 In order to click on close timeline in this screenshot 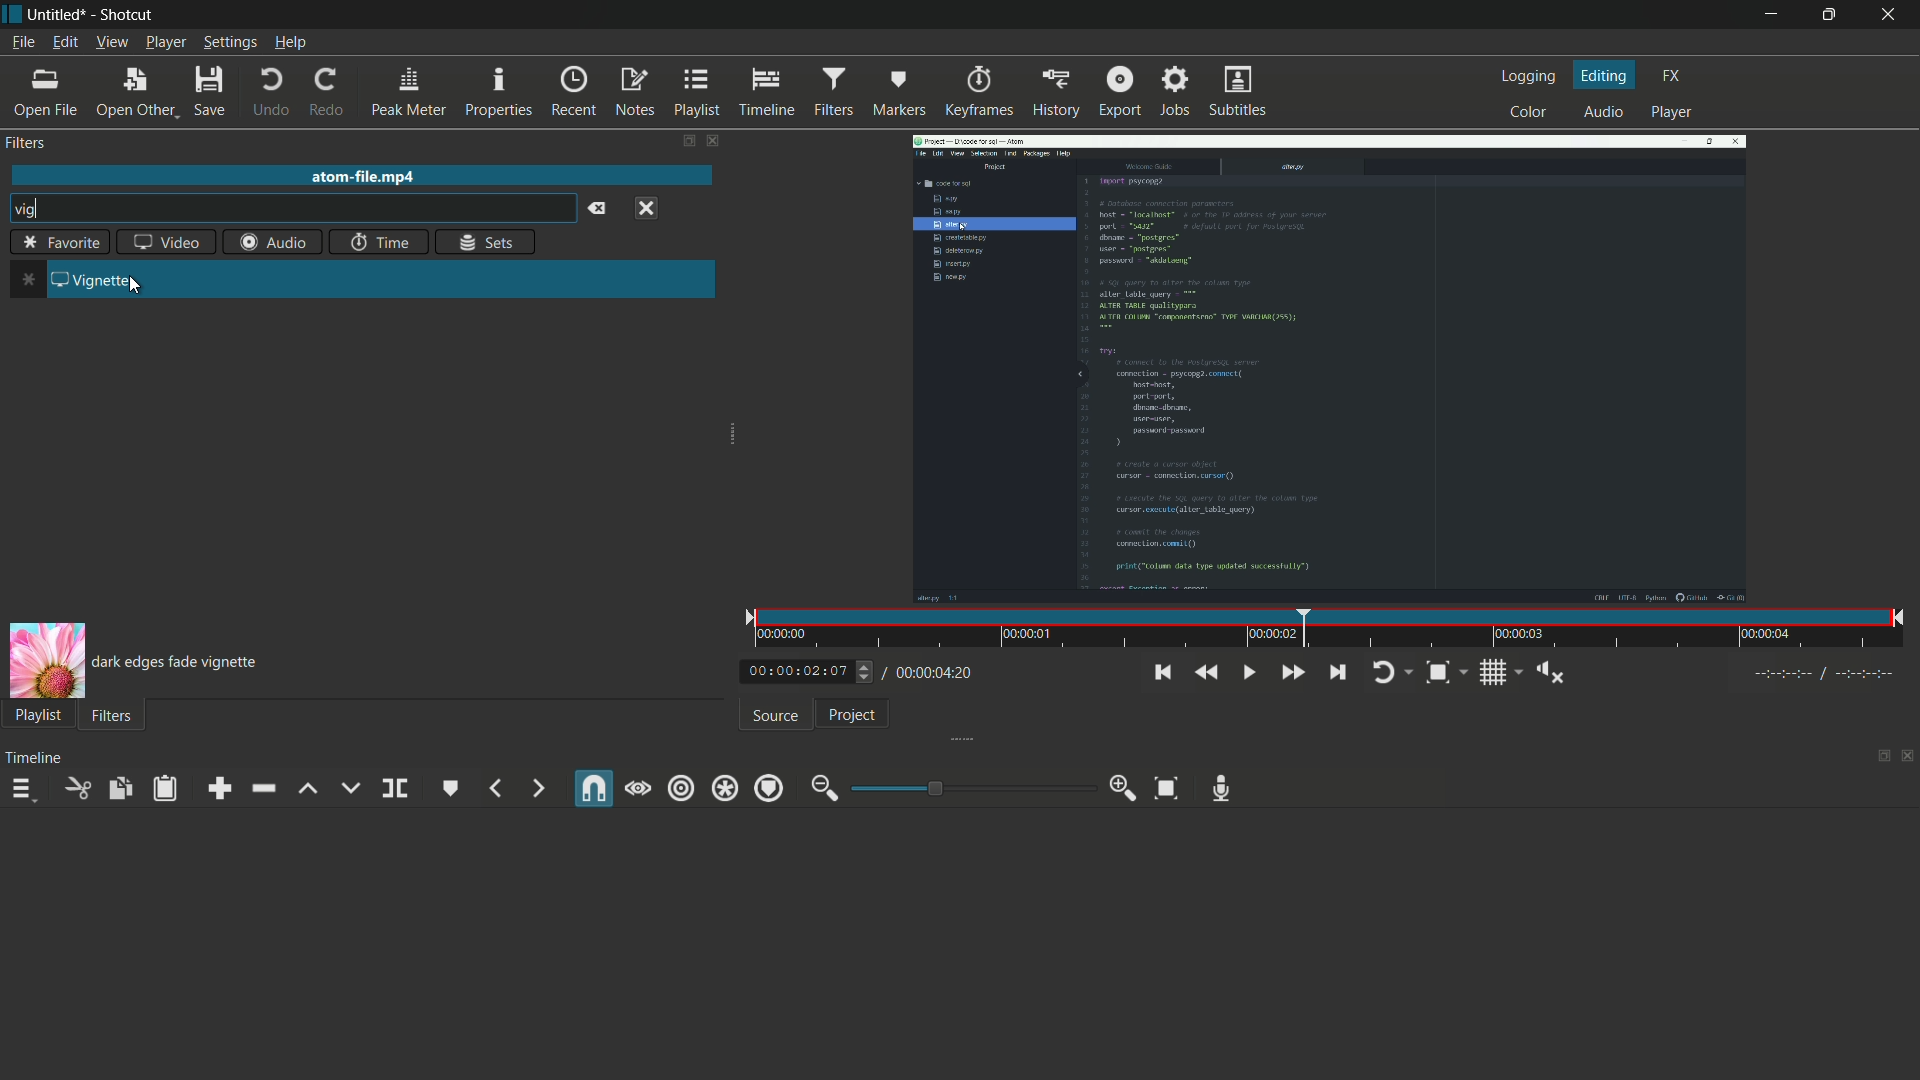, I will do `click(1908, 758)`.